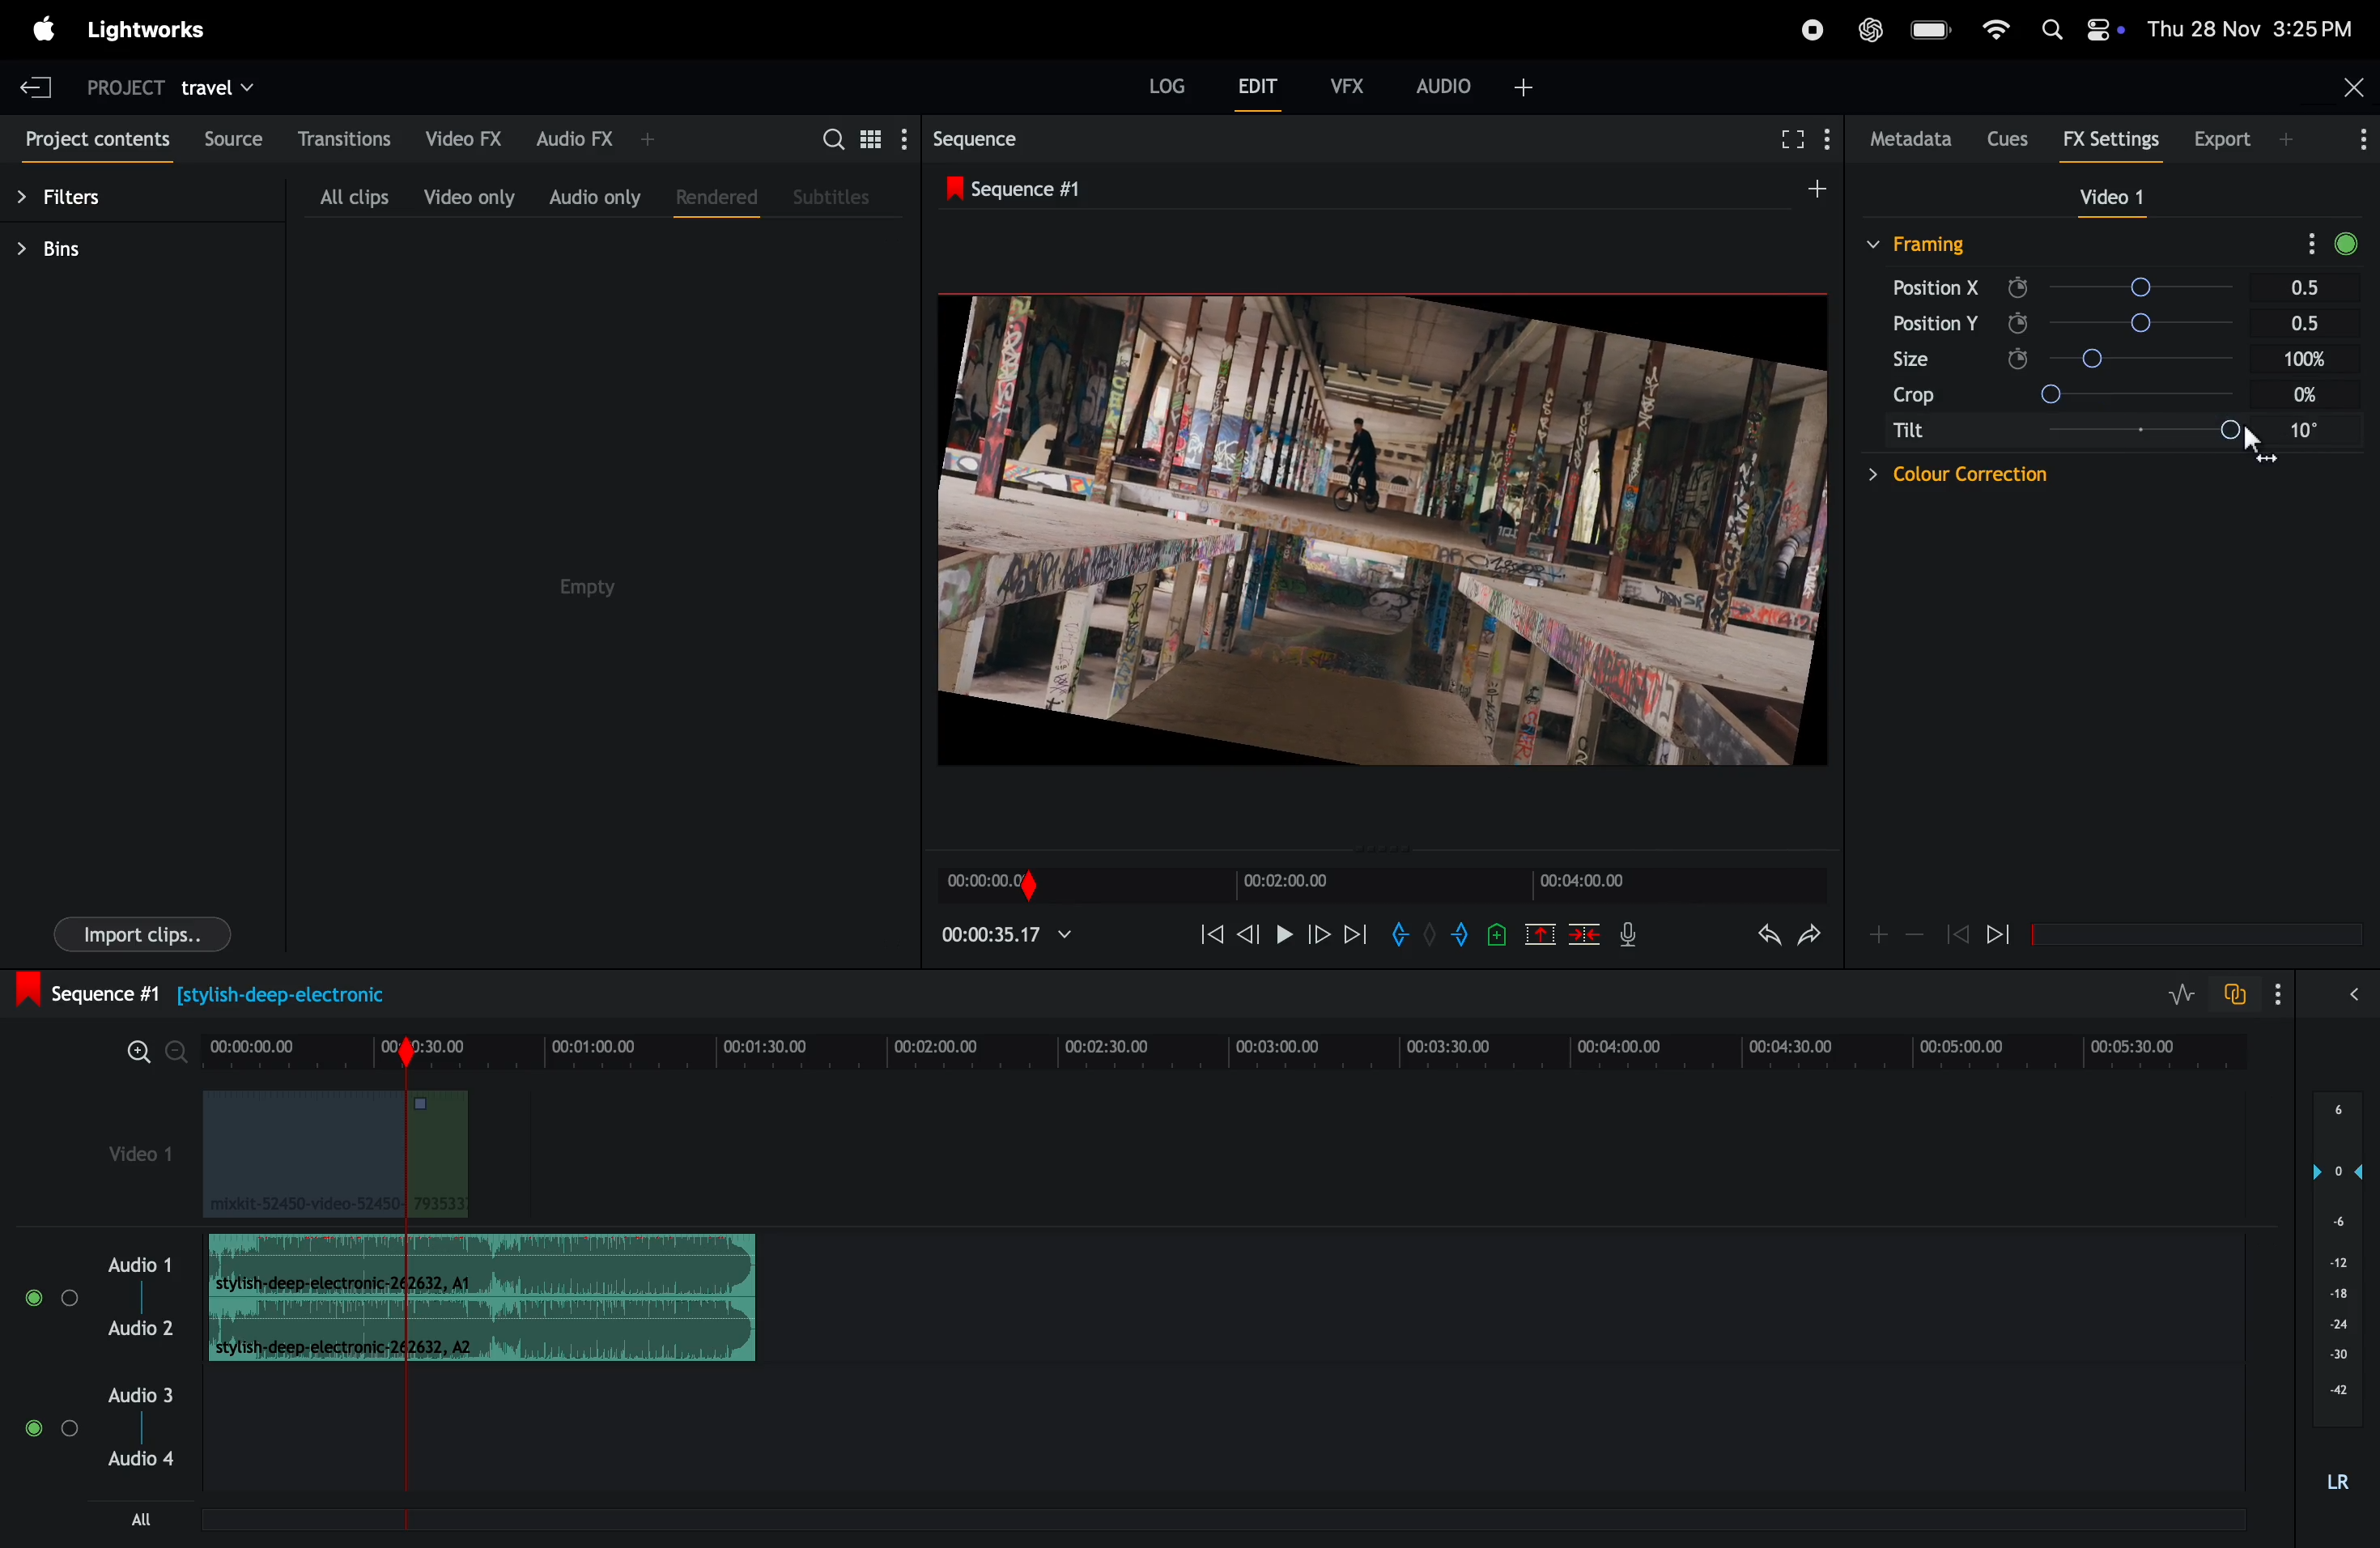  What do you see at coordinates (590, 196) in the screenshot?
I see `audio only` at bounding box center [590, 196].